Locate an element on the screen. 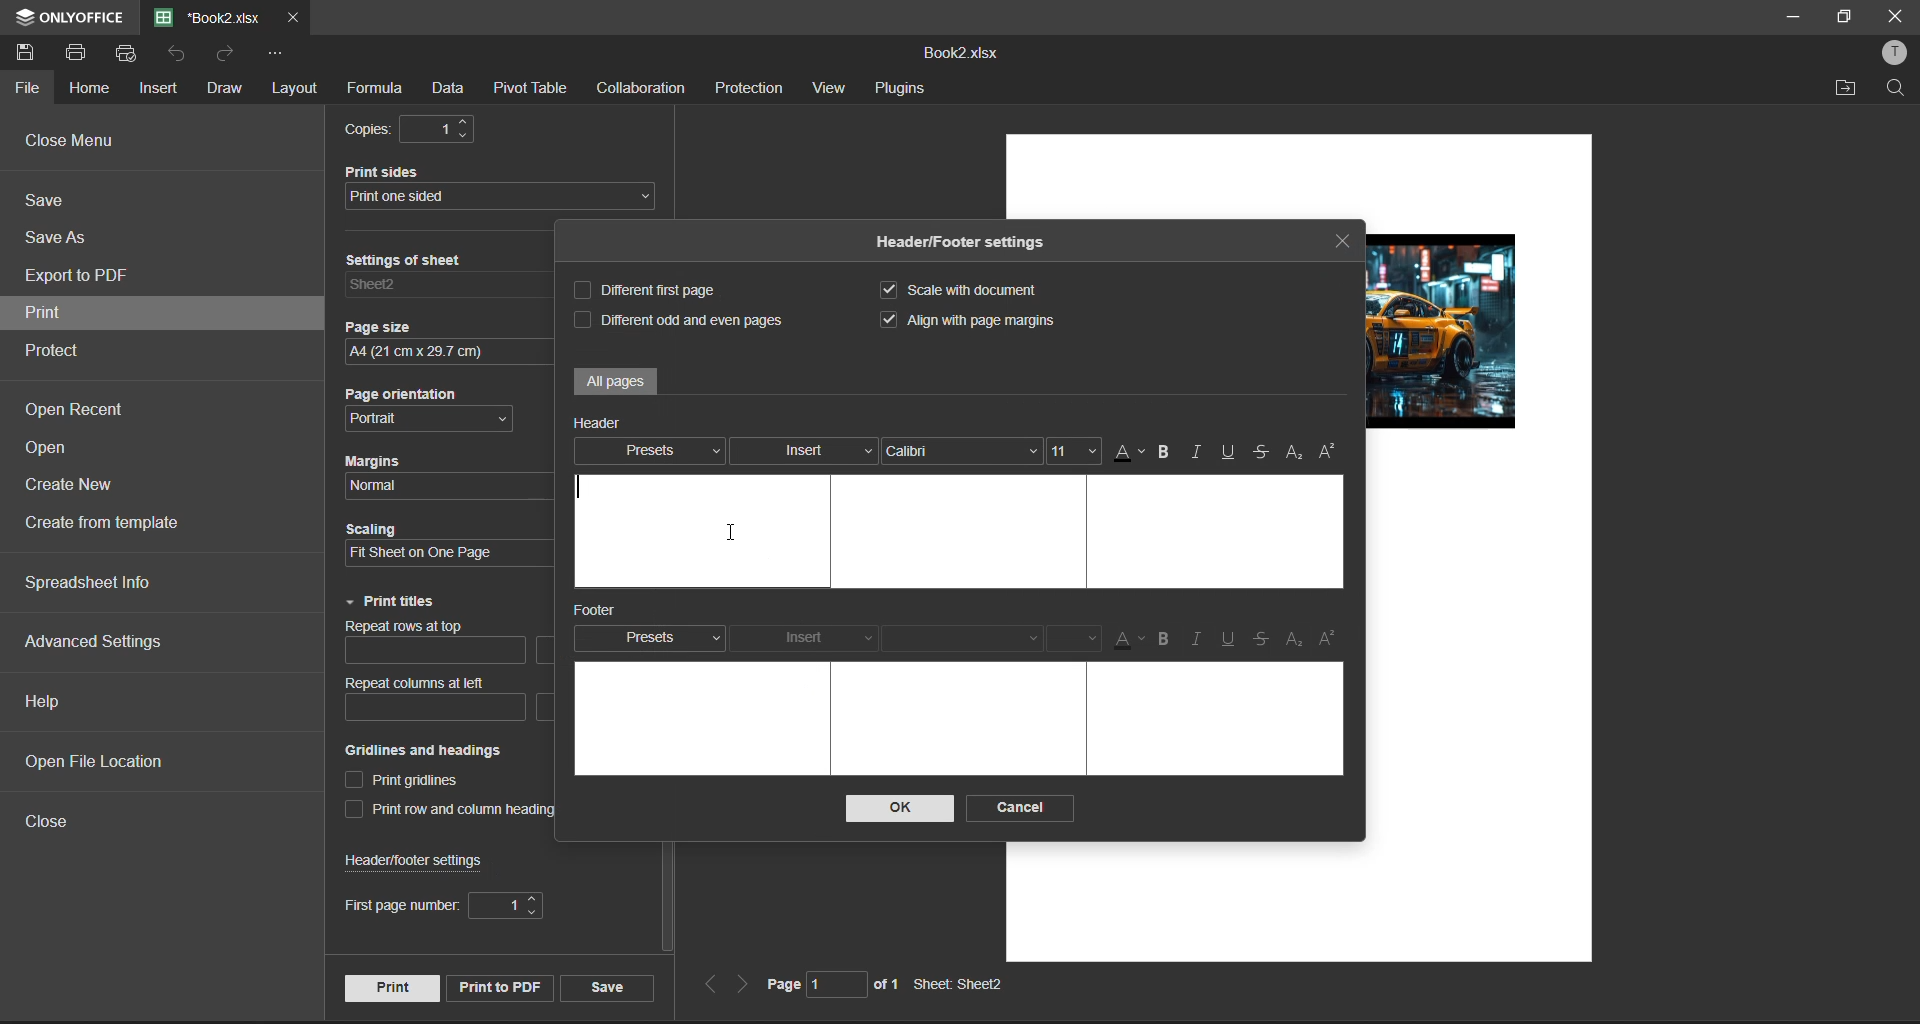  save as is located at coordinates (60, 238).